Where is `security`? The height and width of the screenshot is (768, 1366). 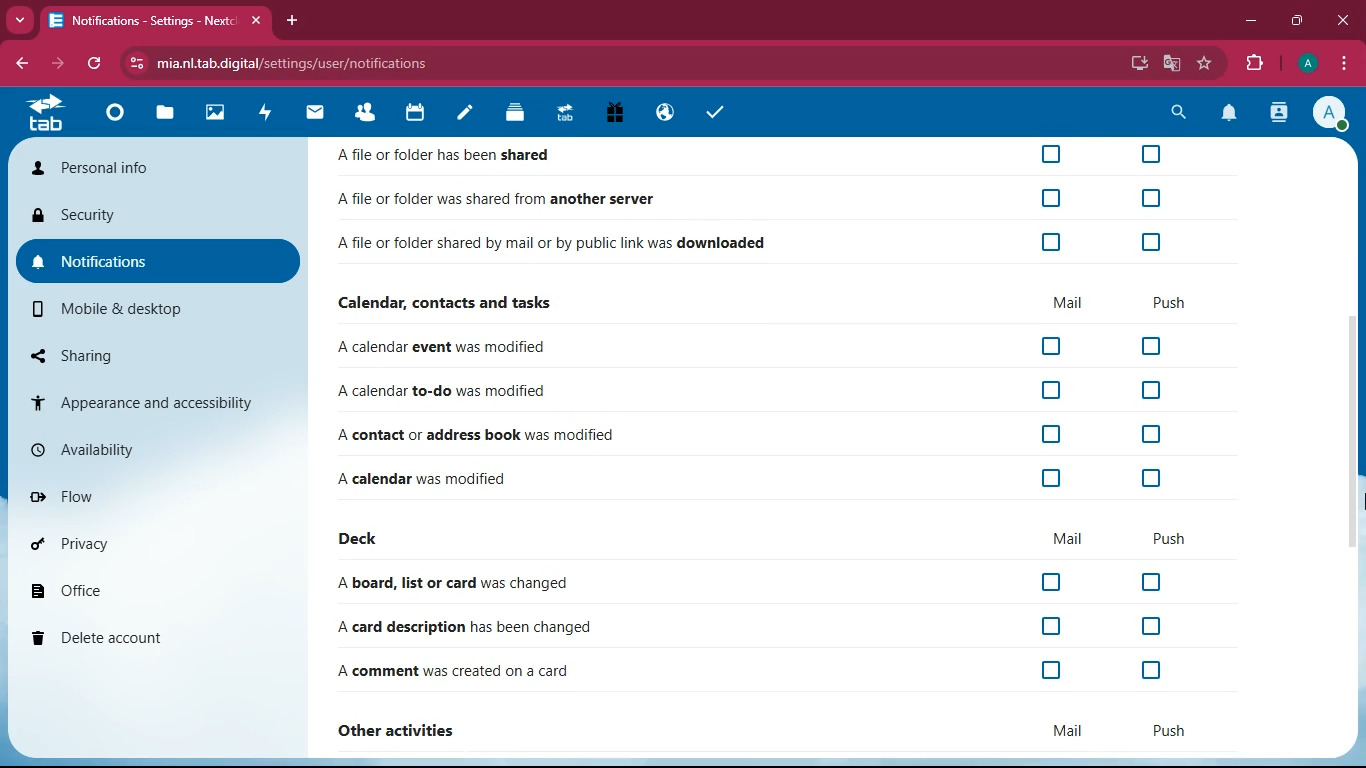 security is located at coordinates (155, 216).